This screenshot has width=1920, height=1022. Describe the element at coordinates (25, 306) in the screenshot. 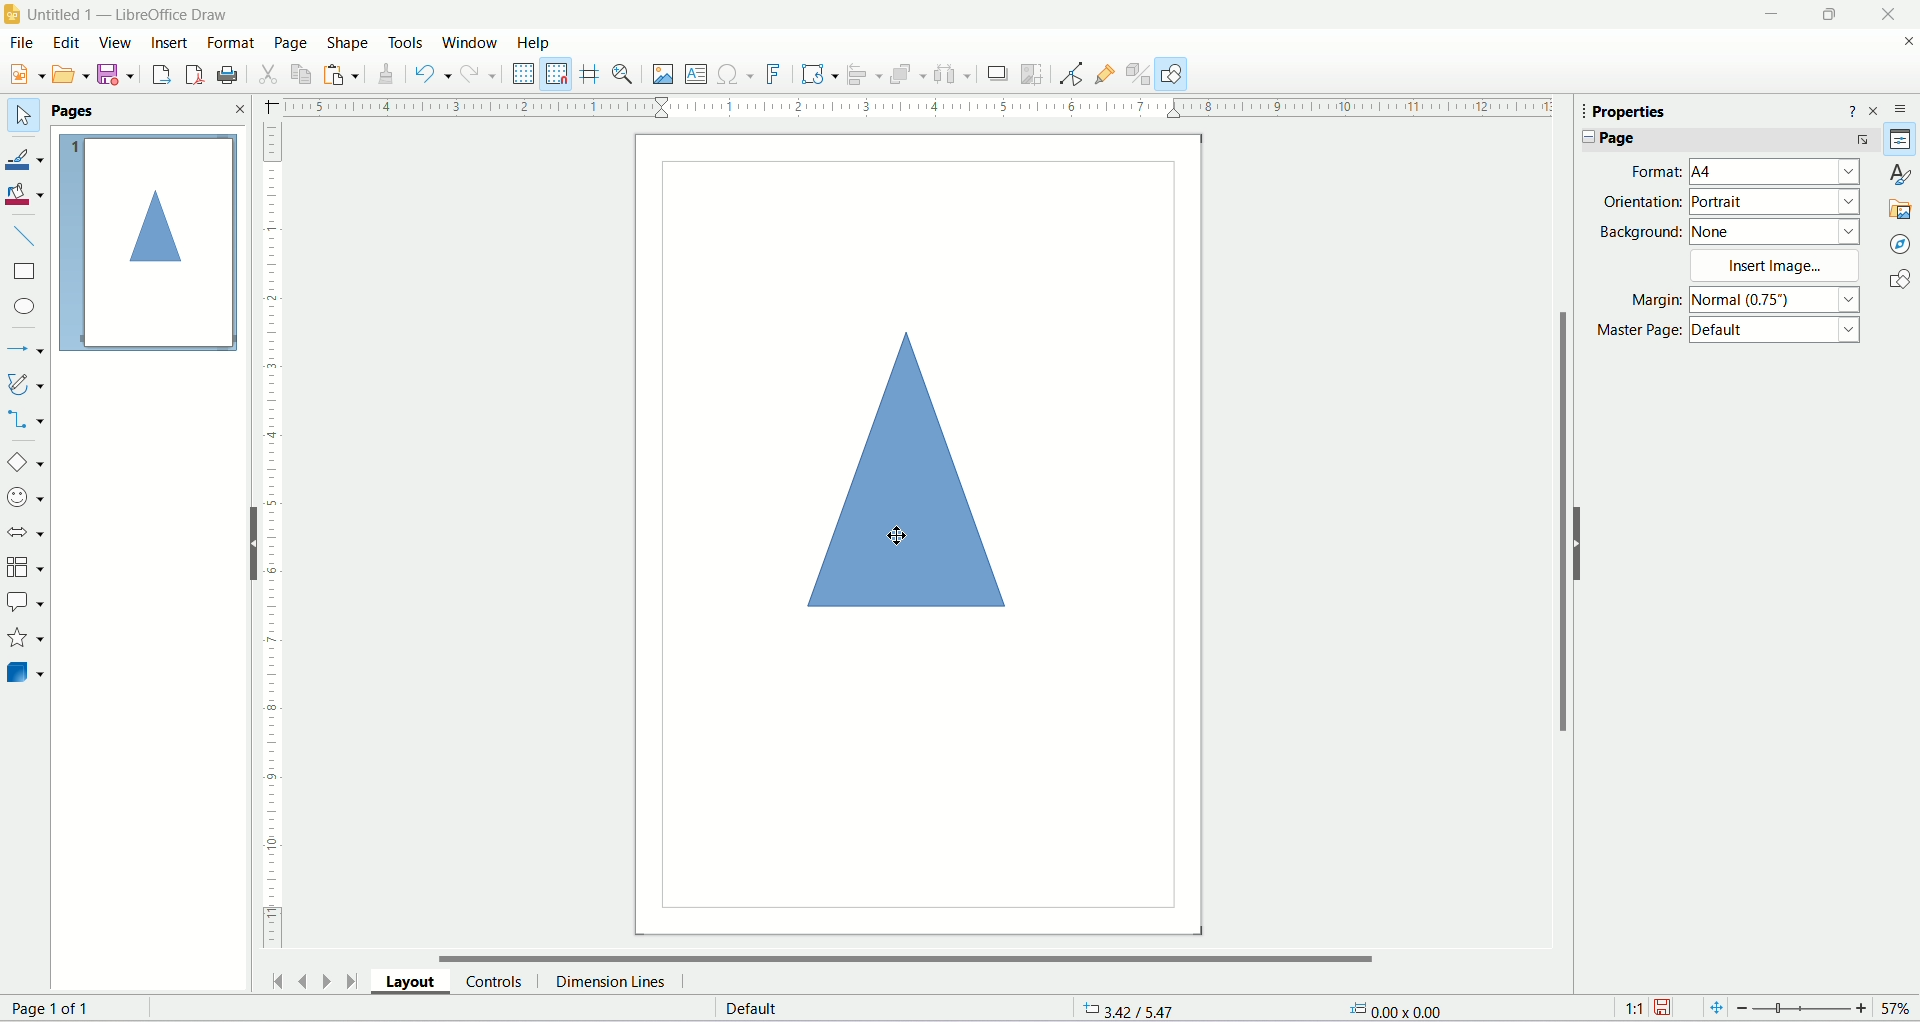

I see `Ellipse` at that location.